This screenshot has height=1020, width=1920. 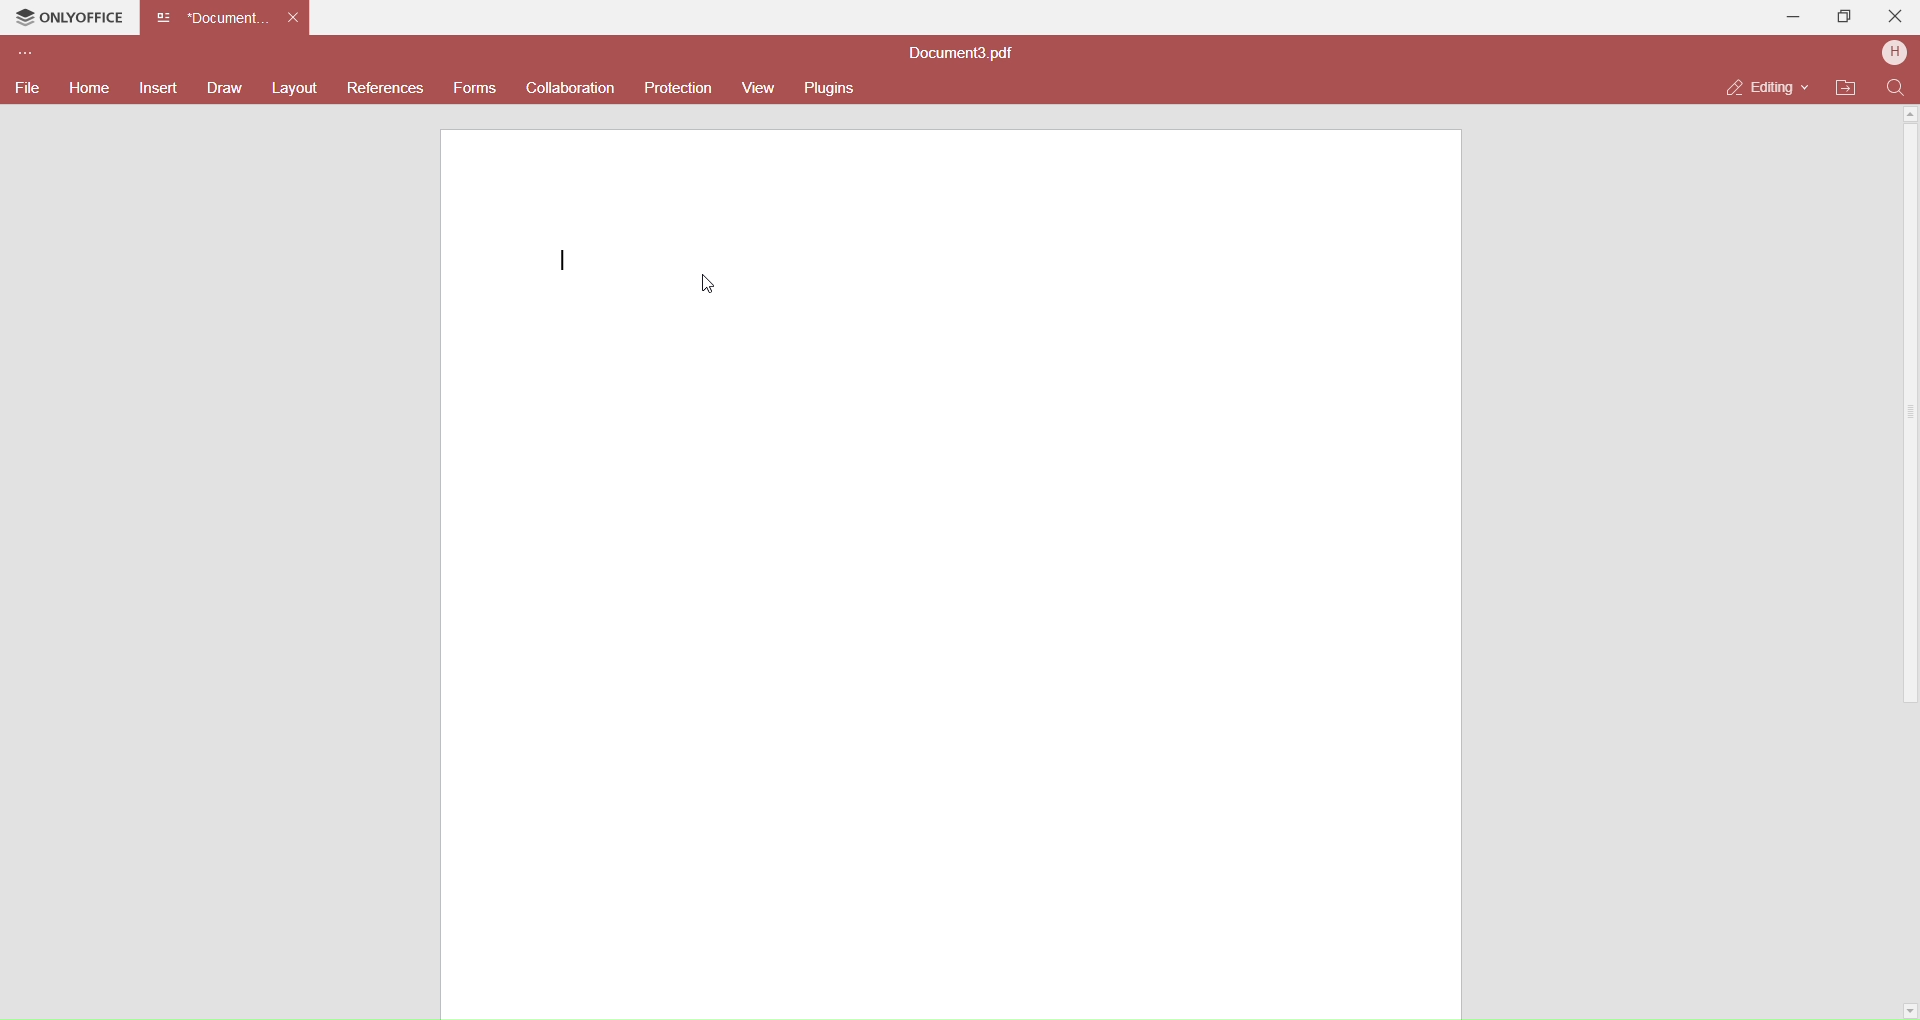 What do you see at coordinates (707, 283) in the screenshot?
I see `Cursor` at bounding box center [707, 283].